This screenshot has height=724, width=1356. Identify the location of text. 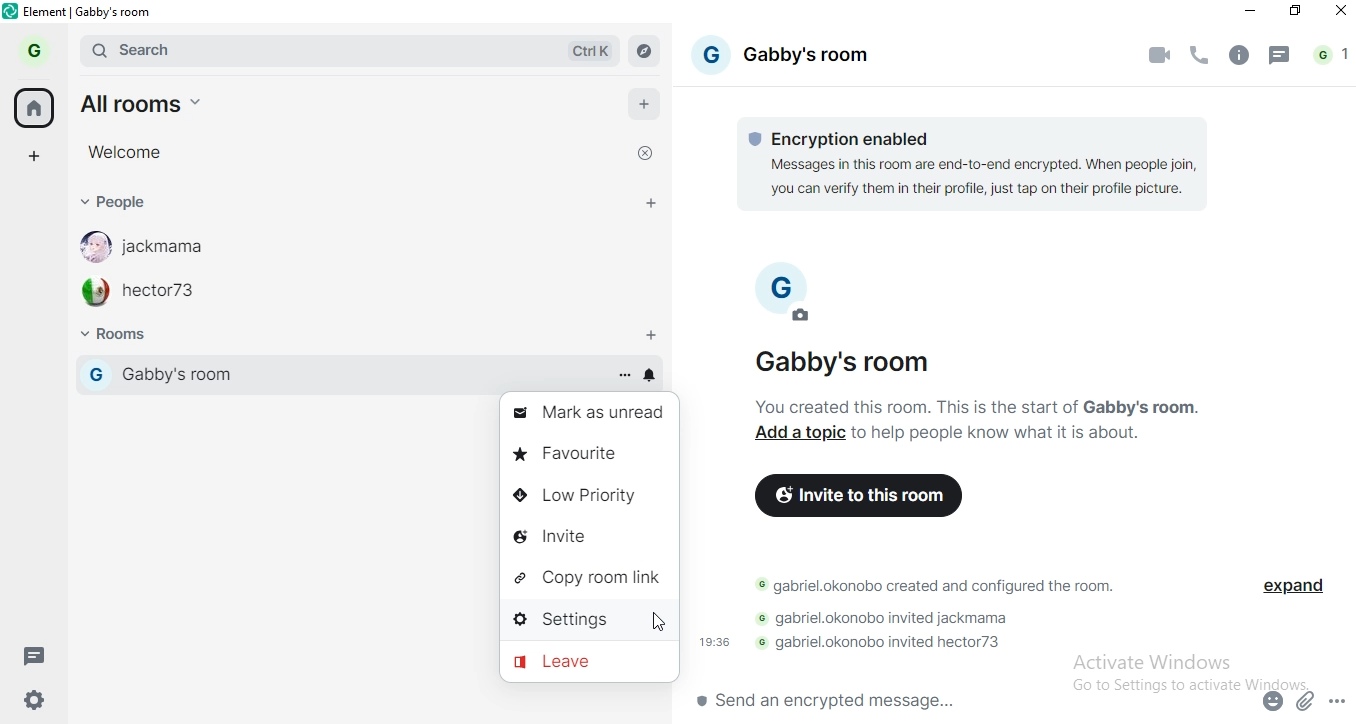
(1005, 433).